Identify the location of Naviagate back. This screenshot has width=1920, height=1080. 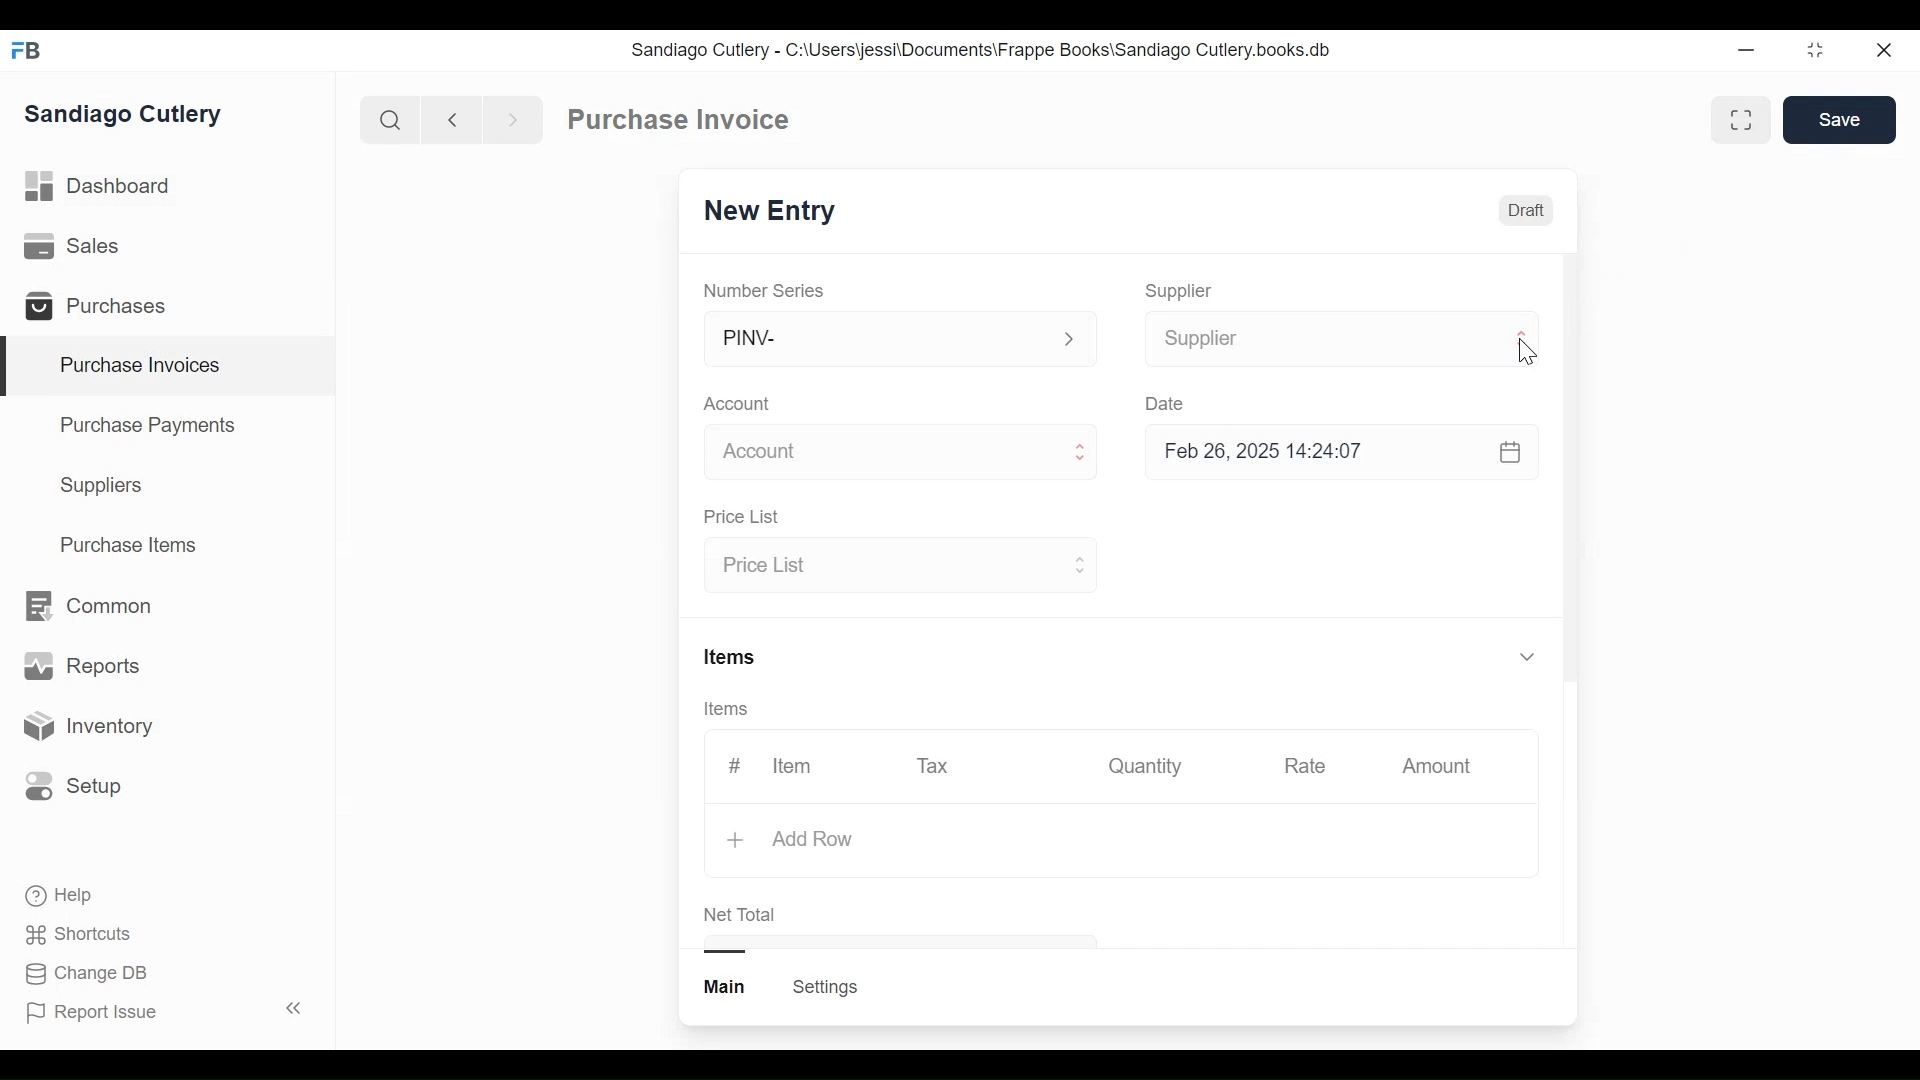
(453, 118).